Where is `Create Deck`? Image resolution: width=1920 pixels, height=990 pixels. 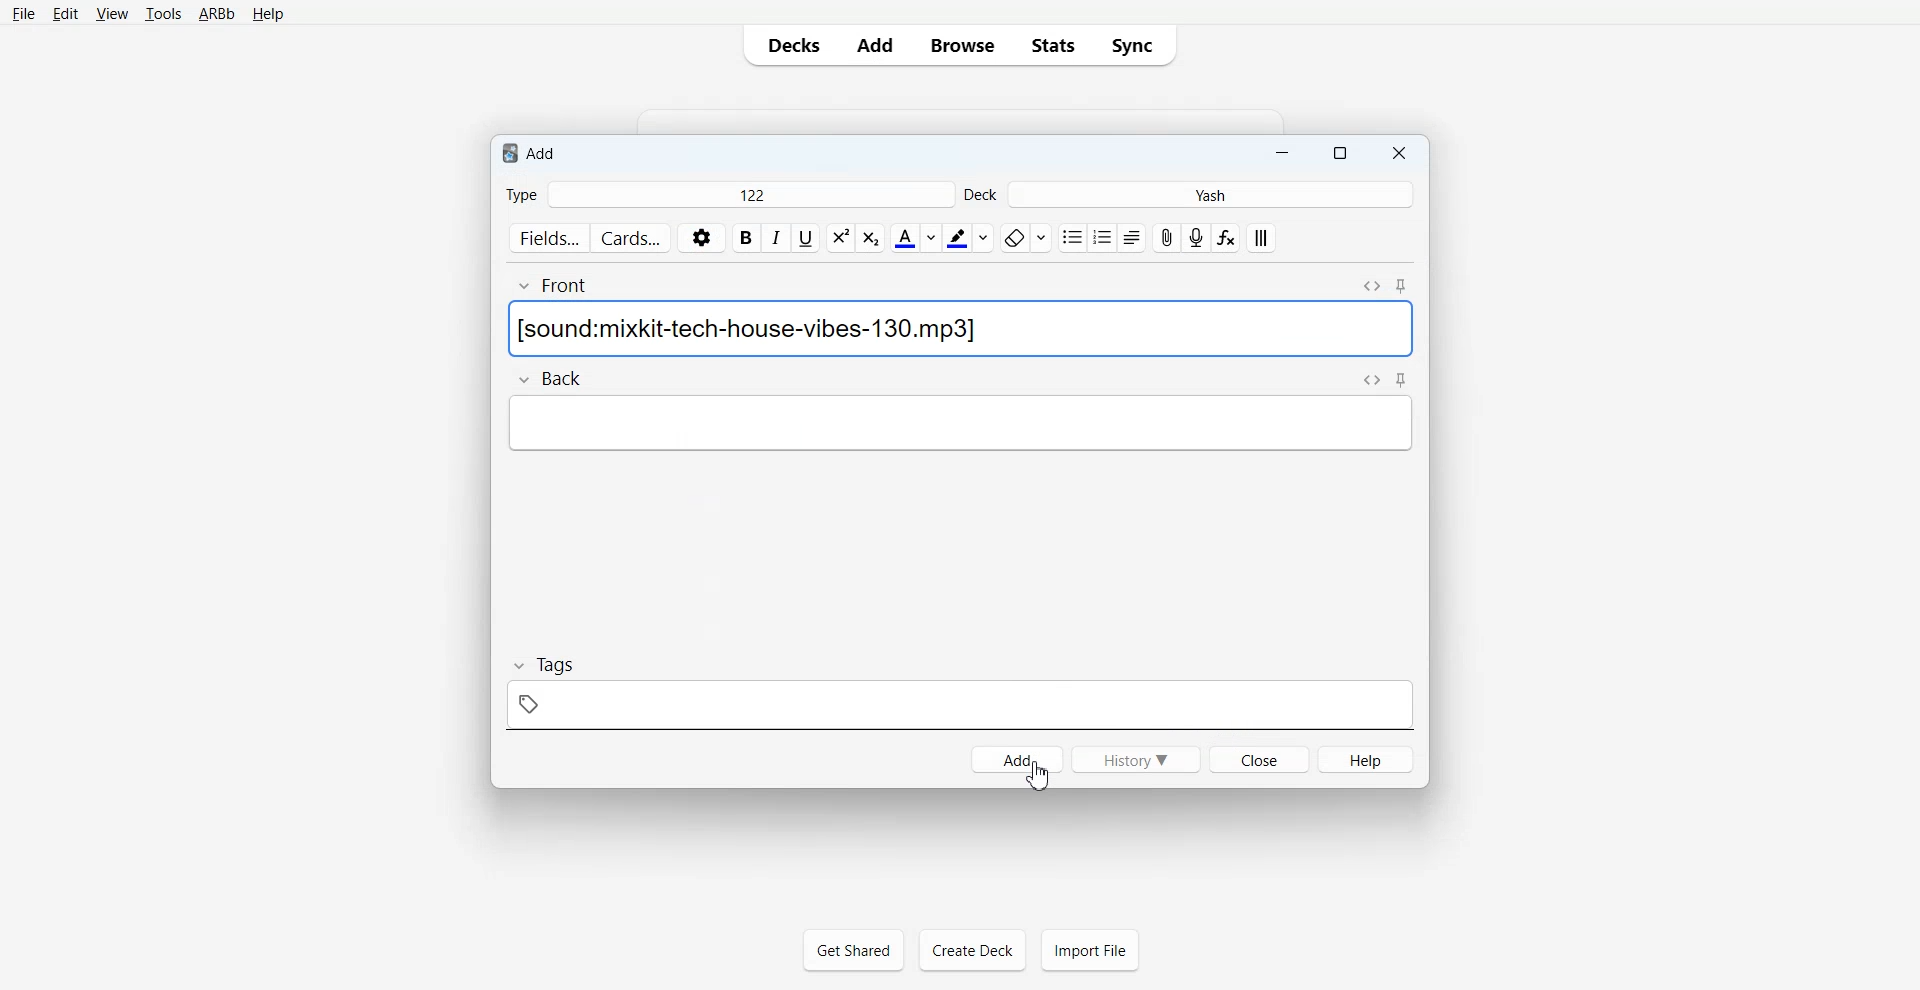 Create Deck is located at coordinates (972, 949).